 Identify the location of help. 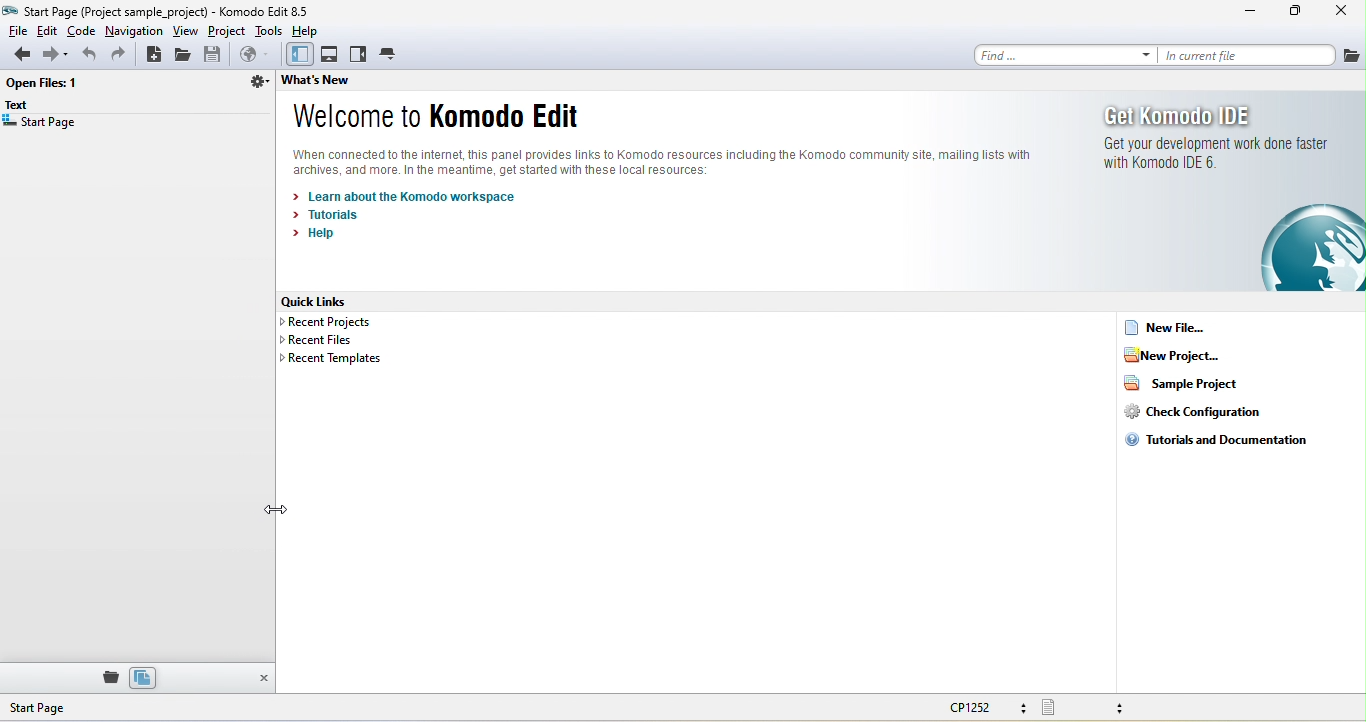
(318, 237).